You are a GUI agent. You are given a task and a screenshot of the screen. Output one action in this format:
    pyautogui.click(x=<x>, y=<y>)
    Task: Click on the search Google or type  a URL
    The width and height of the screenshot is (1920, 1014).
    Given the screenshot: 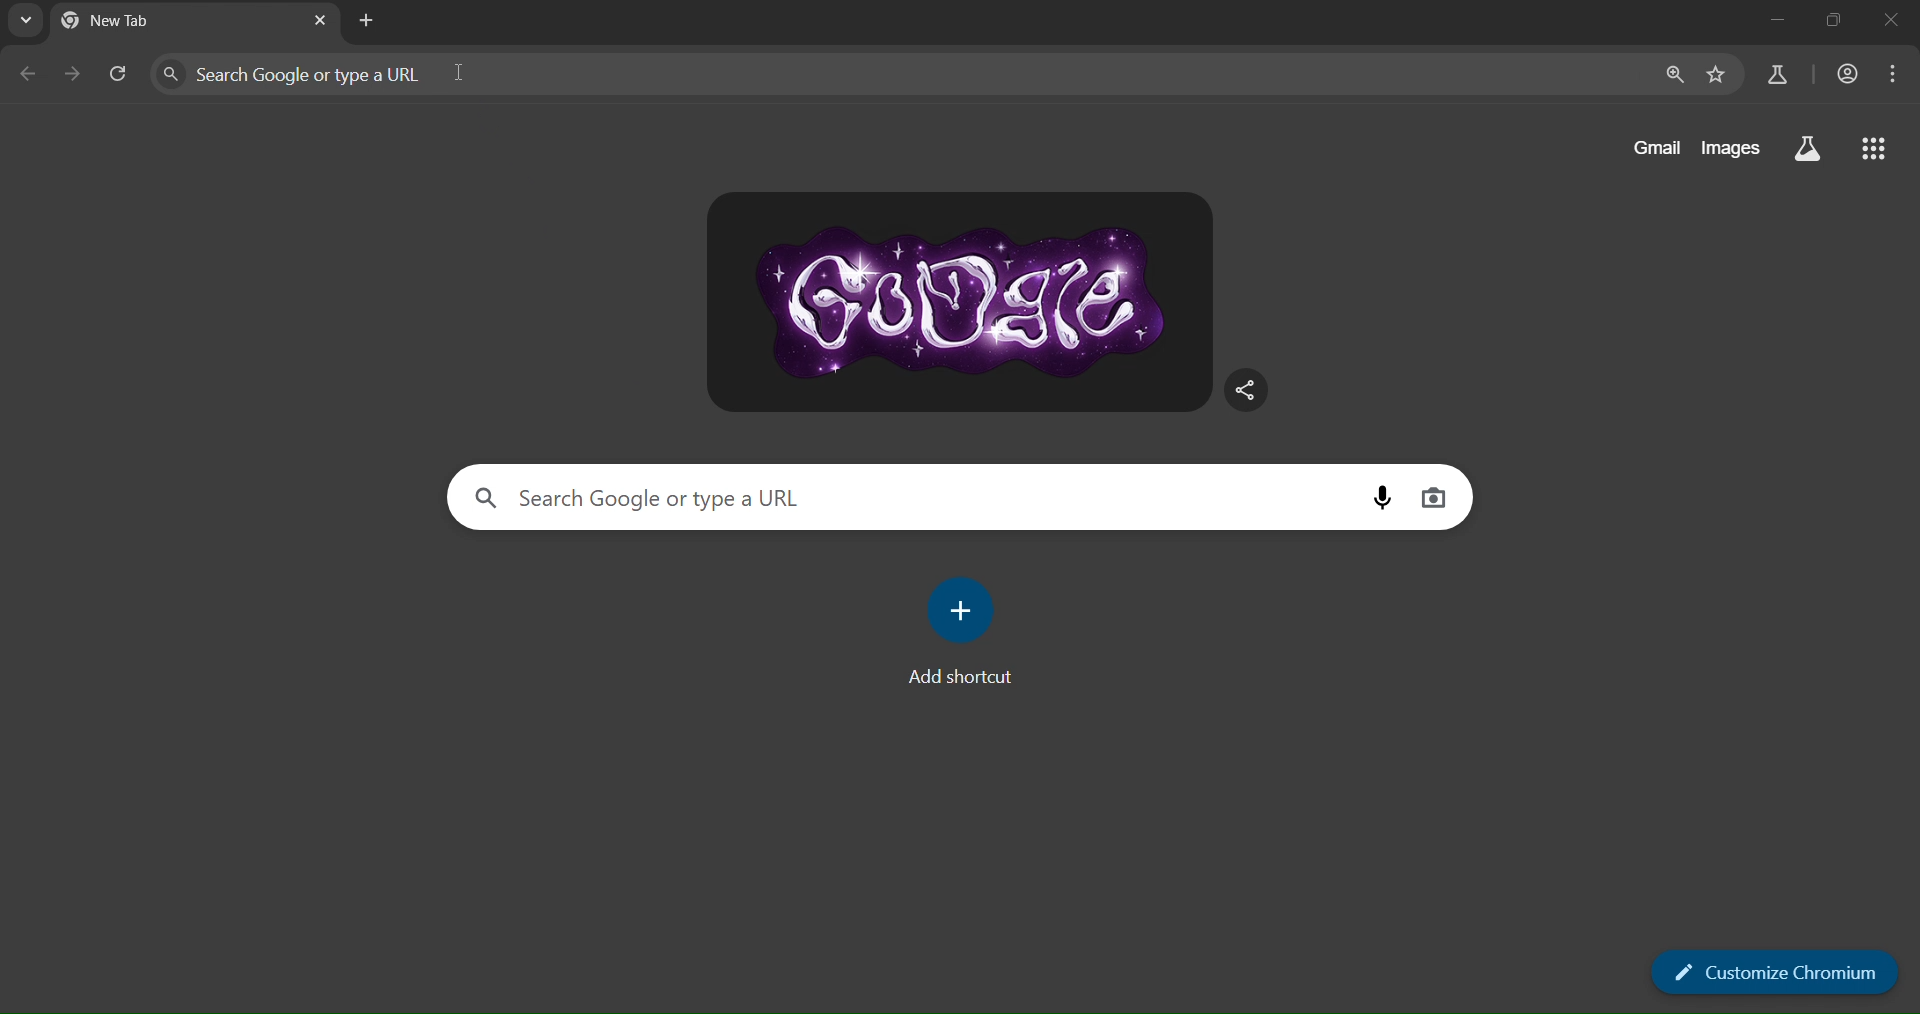 What is the action you would take?
    pyautogui.click(x=697, y=496)
    